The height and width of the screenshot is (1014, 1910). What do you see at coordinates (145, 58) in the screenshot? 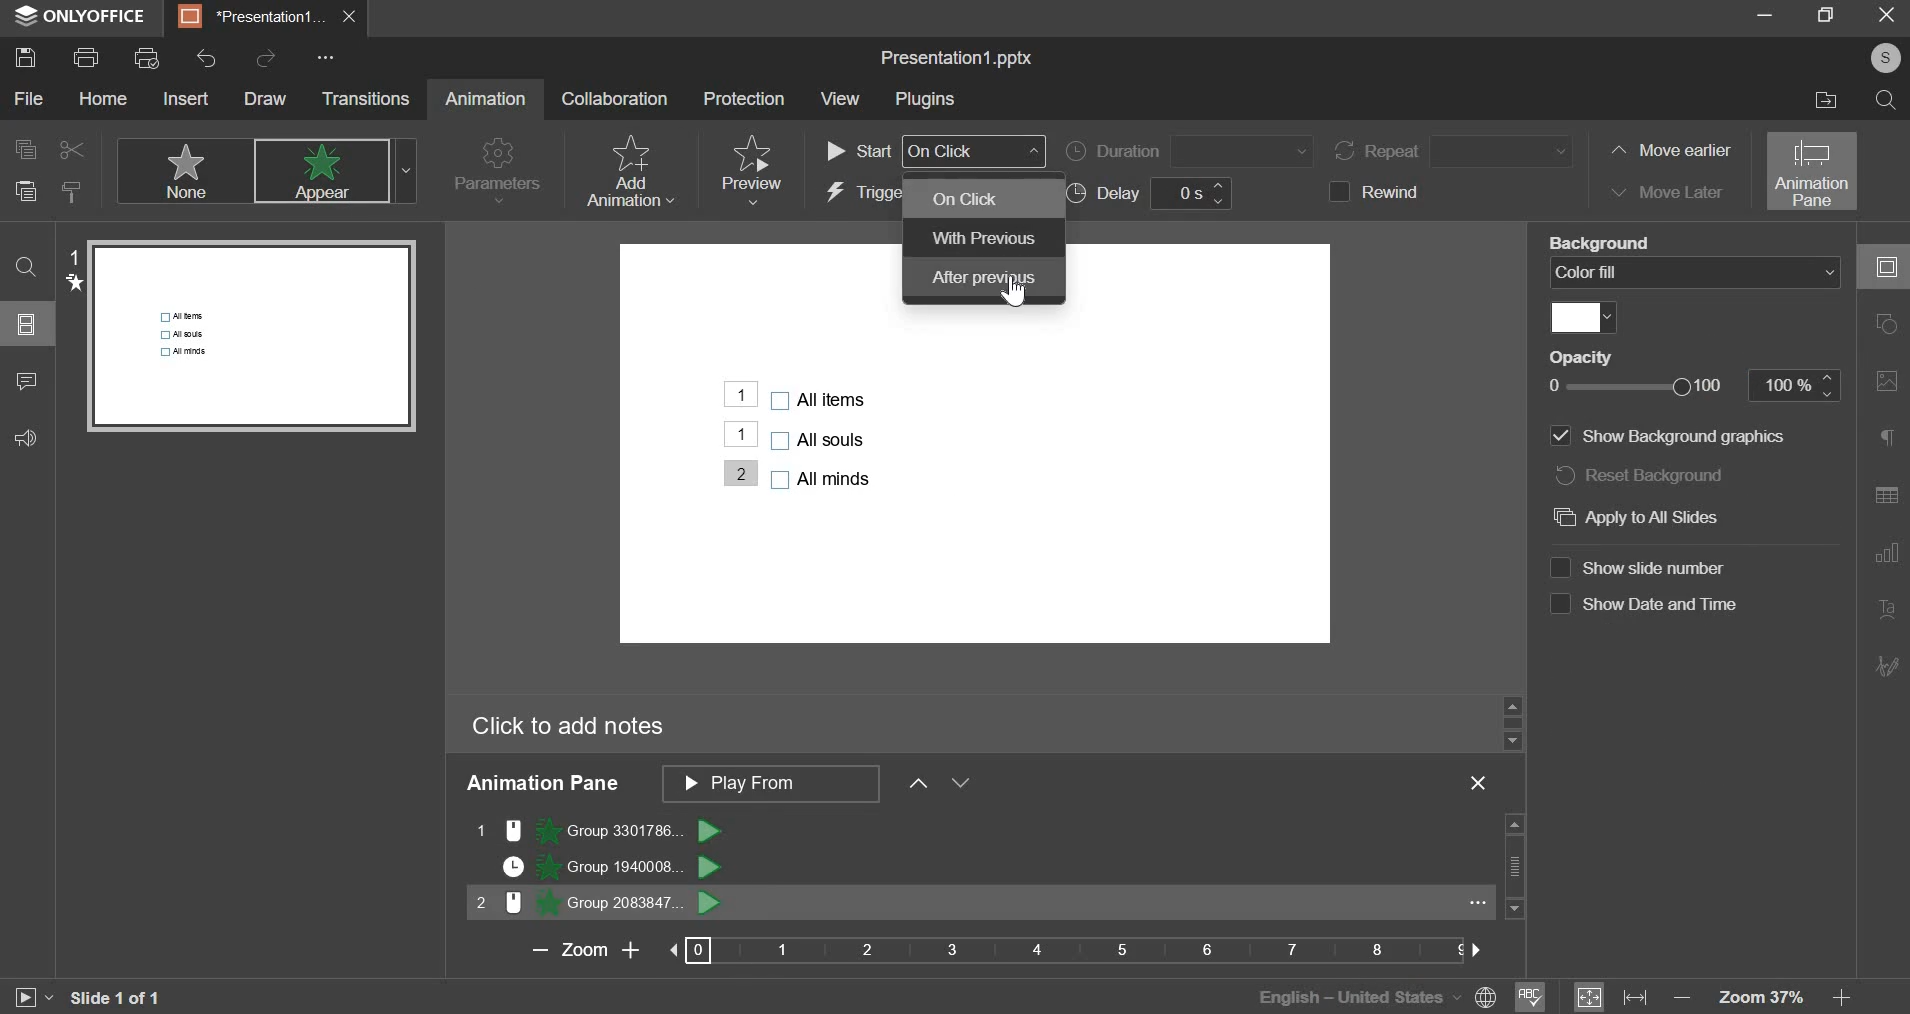
I see `print preview` at bounding box center [145, 58].